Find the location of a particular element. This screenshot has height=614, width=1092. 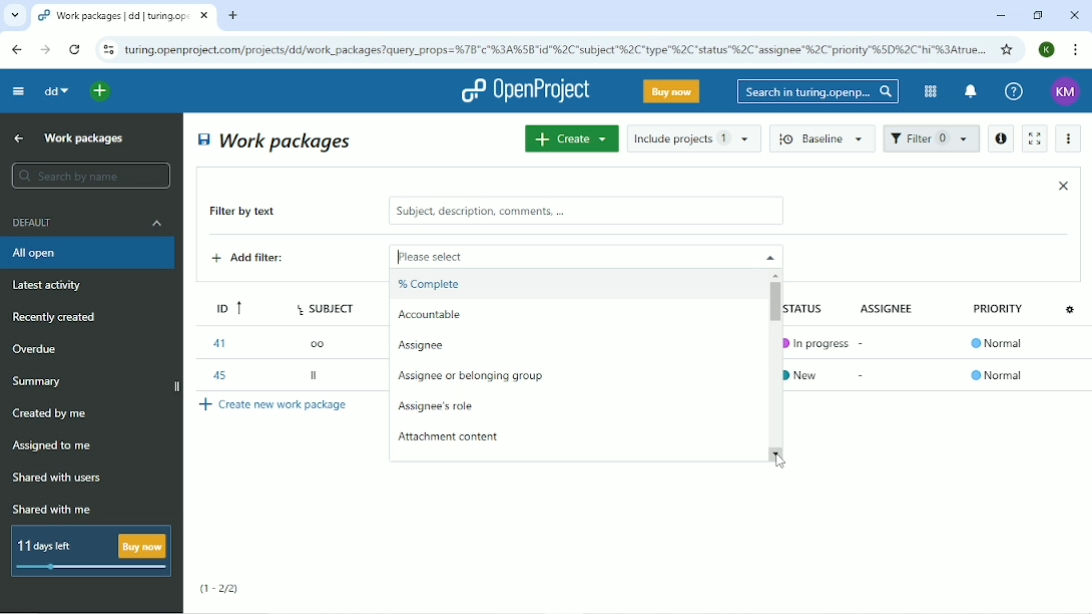

Account is located at coordinates (1066, 92).